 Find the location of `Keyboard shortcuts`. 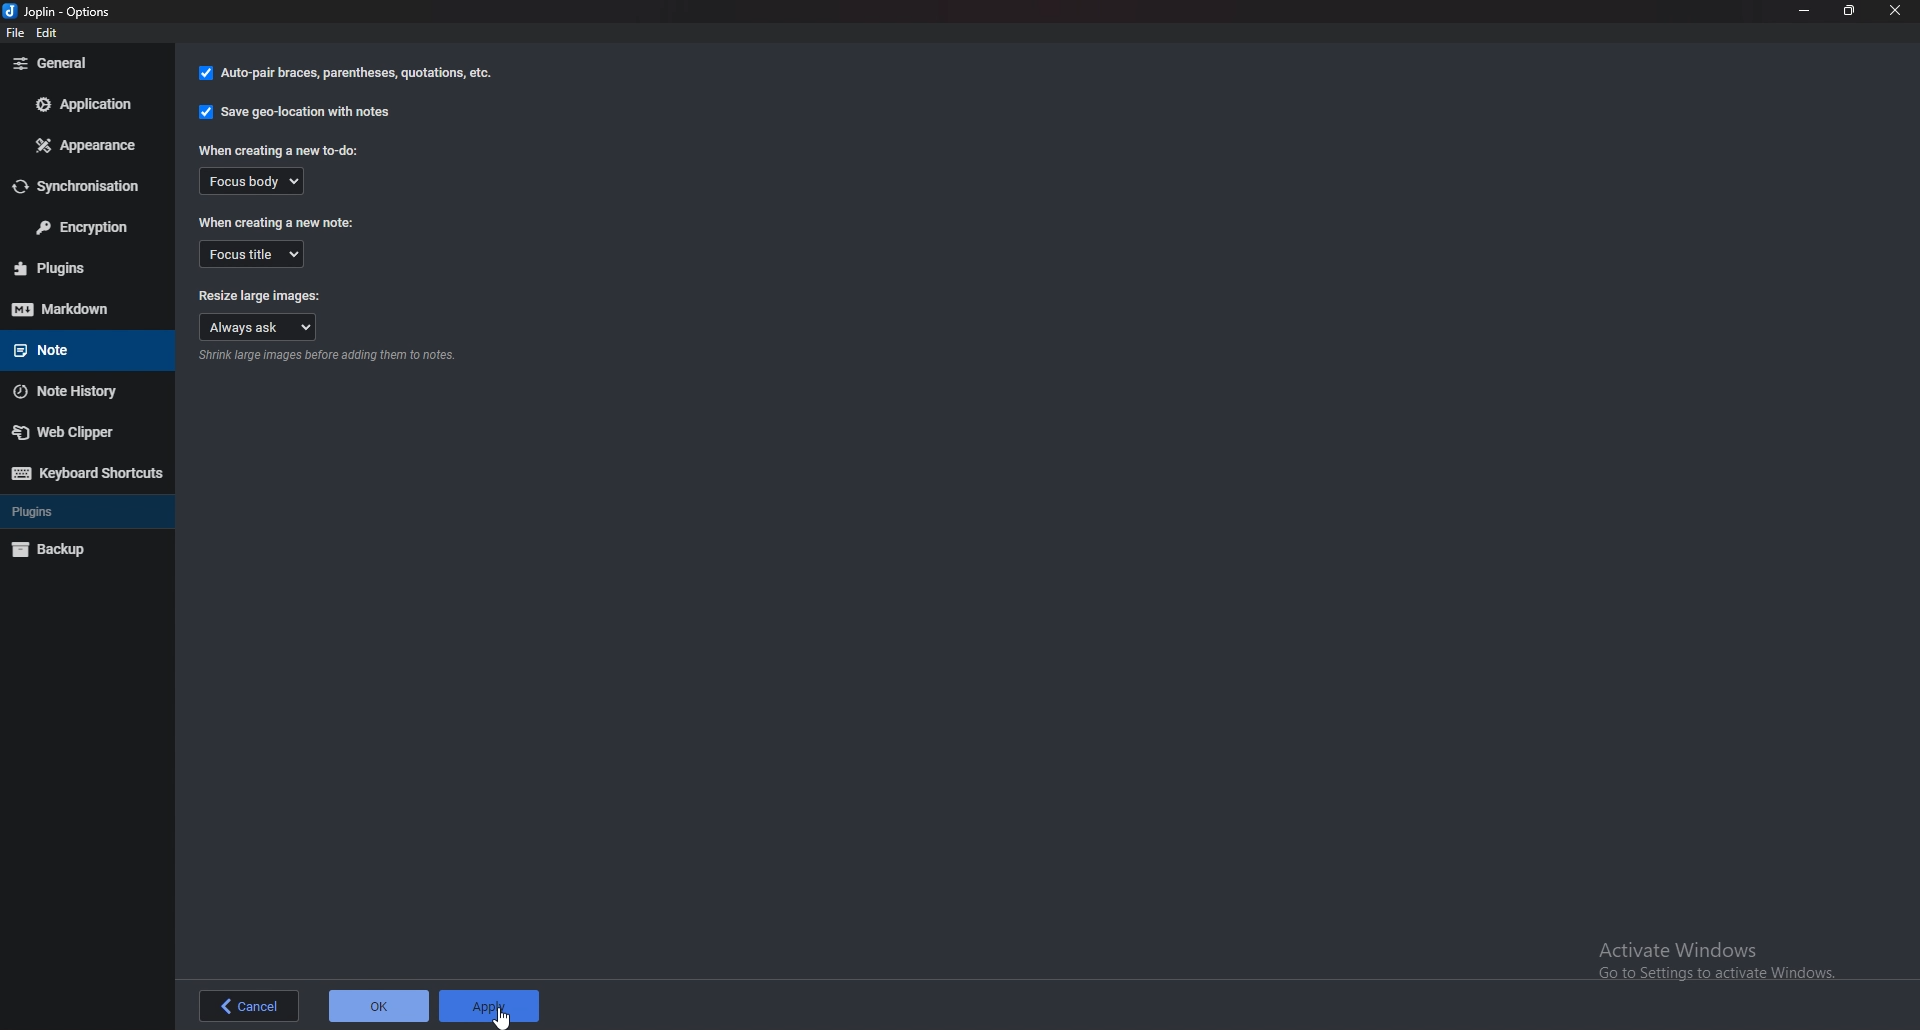

Keyboard shortcuts is located at coordinates (85, 473).